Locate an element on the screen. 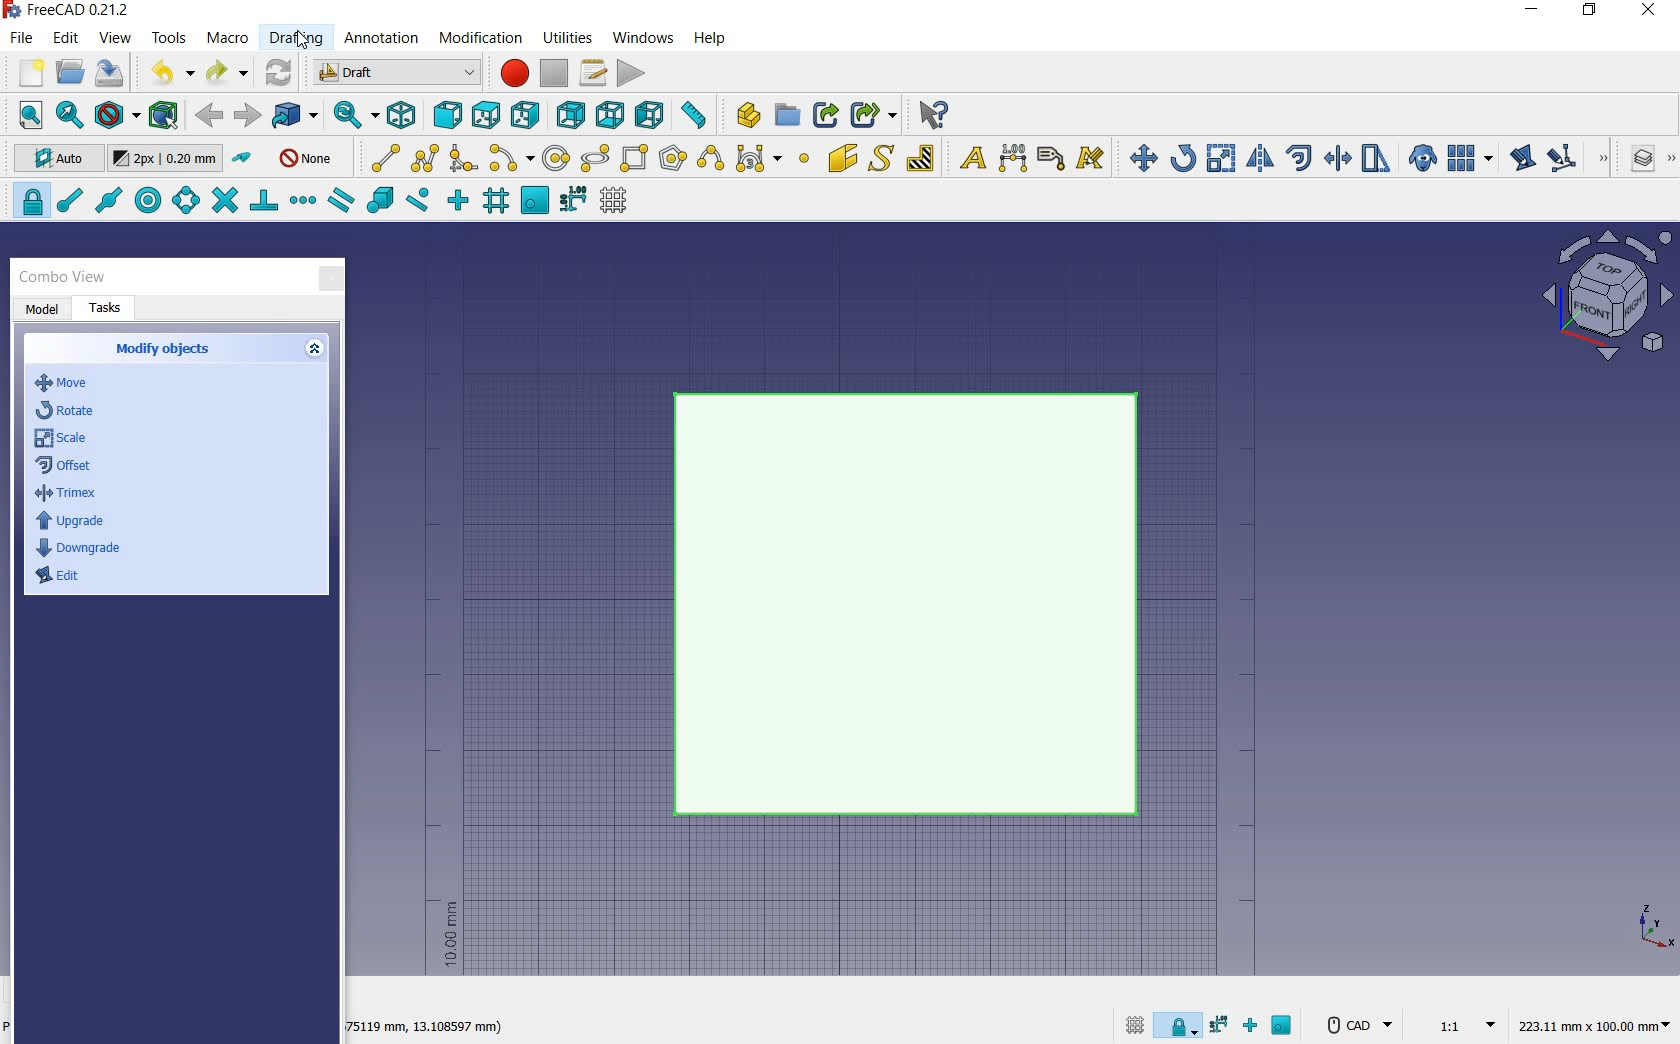 This screenshot has height=1044, width=1680. redo is located at coordinates (227, 73).